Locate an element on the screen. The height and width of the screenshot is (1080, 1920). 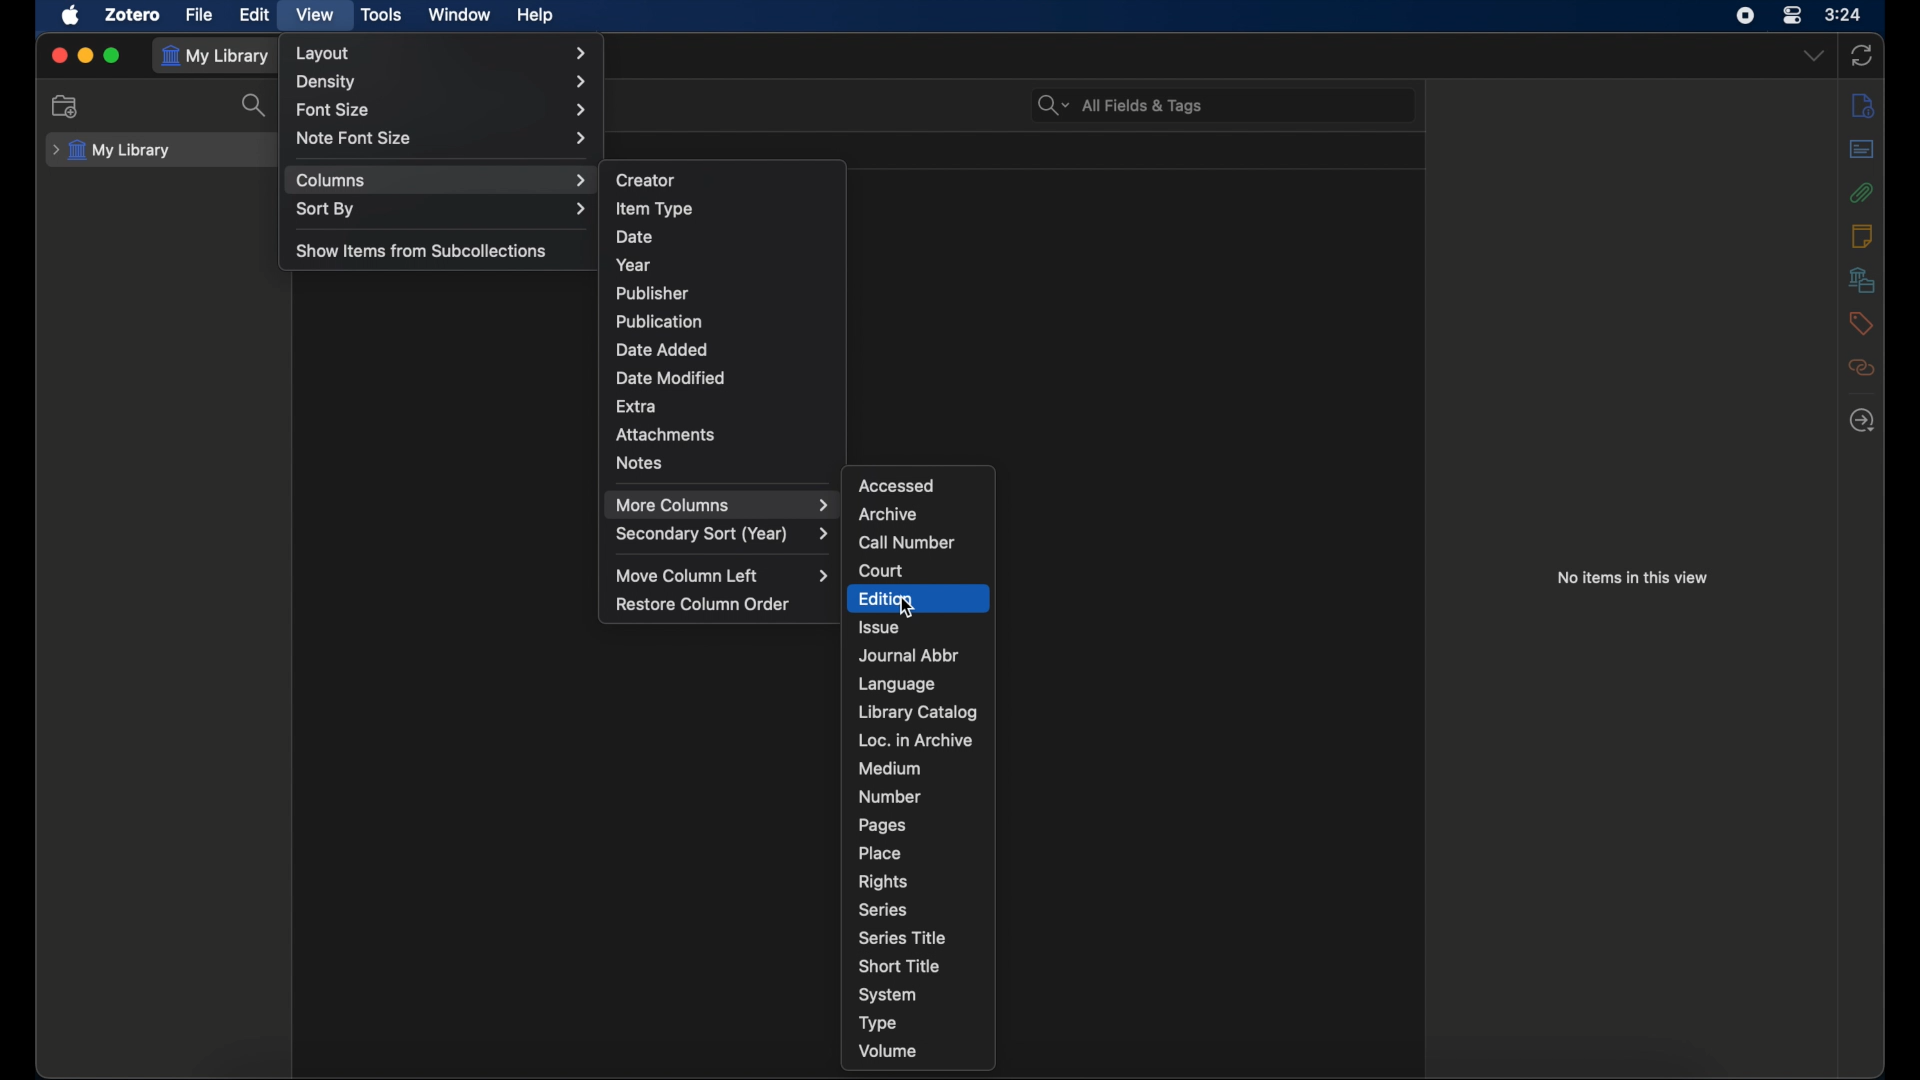
pages is located at coordinates (887, 826).